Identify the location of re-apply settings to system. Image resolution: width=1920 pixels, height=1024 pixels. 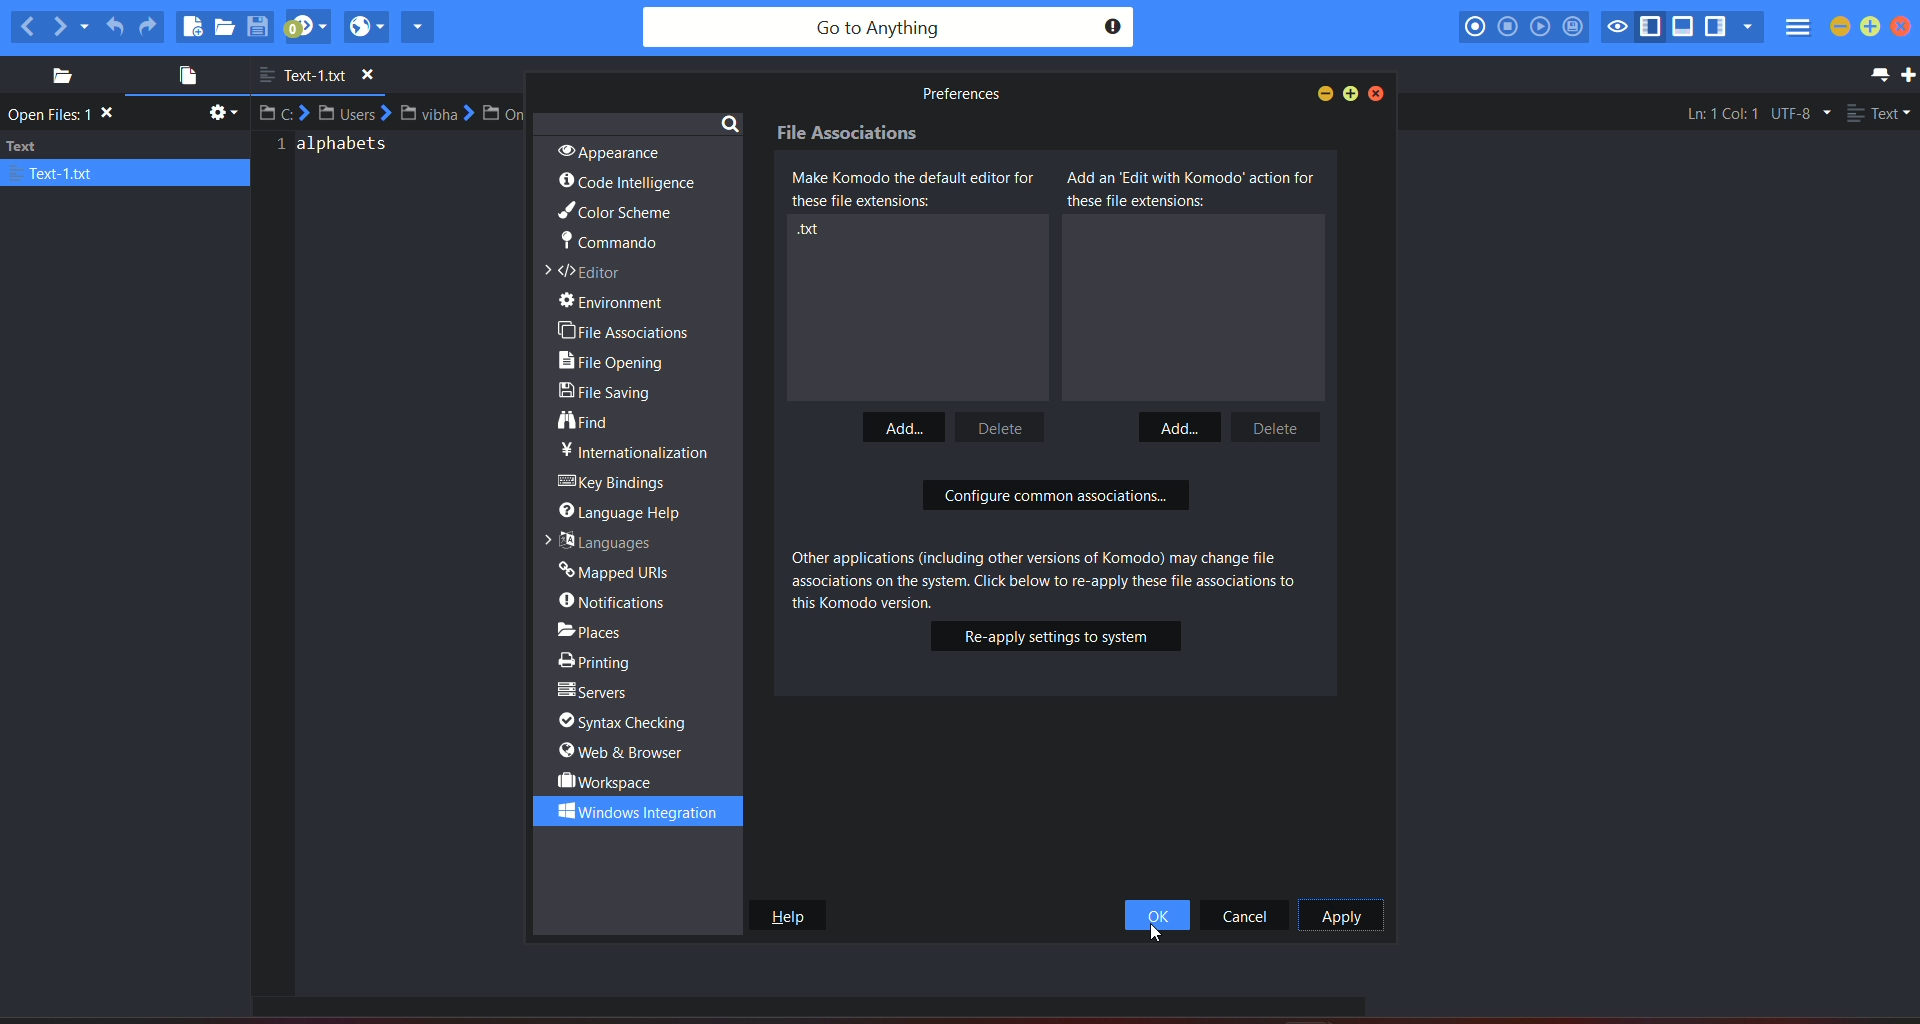
(1057, 636).